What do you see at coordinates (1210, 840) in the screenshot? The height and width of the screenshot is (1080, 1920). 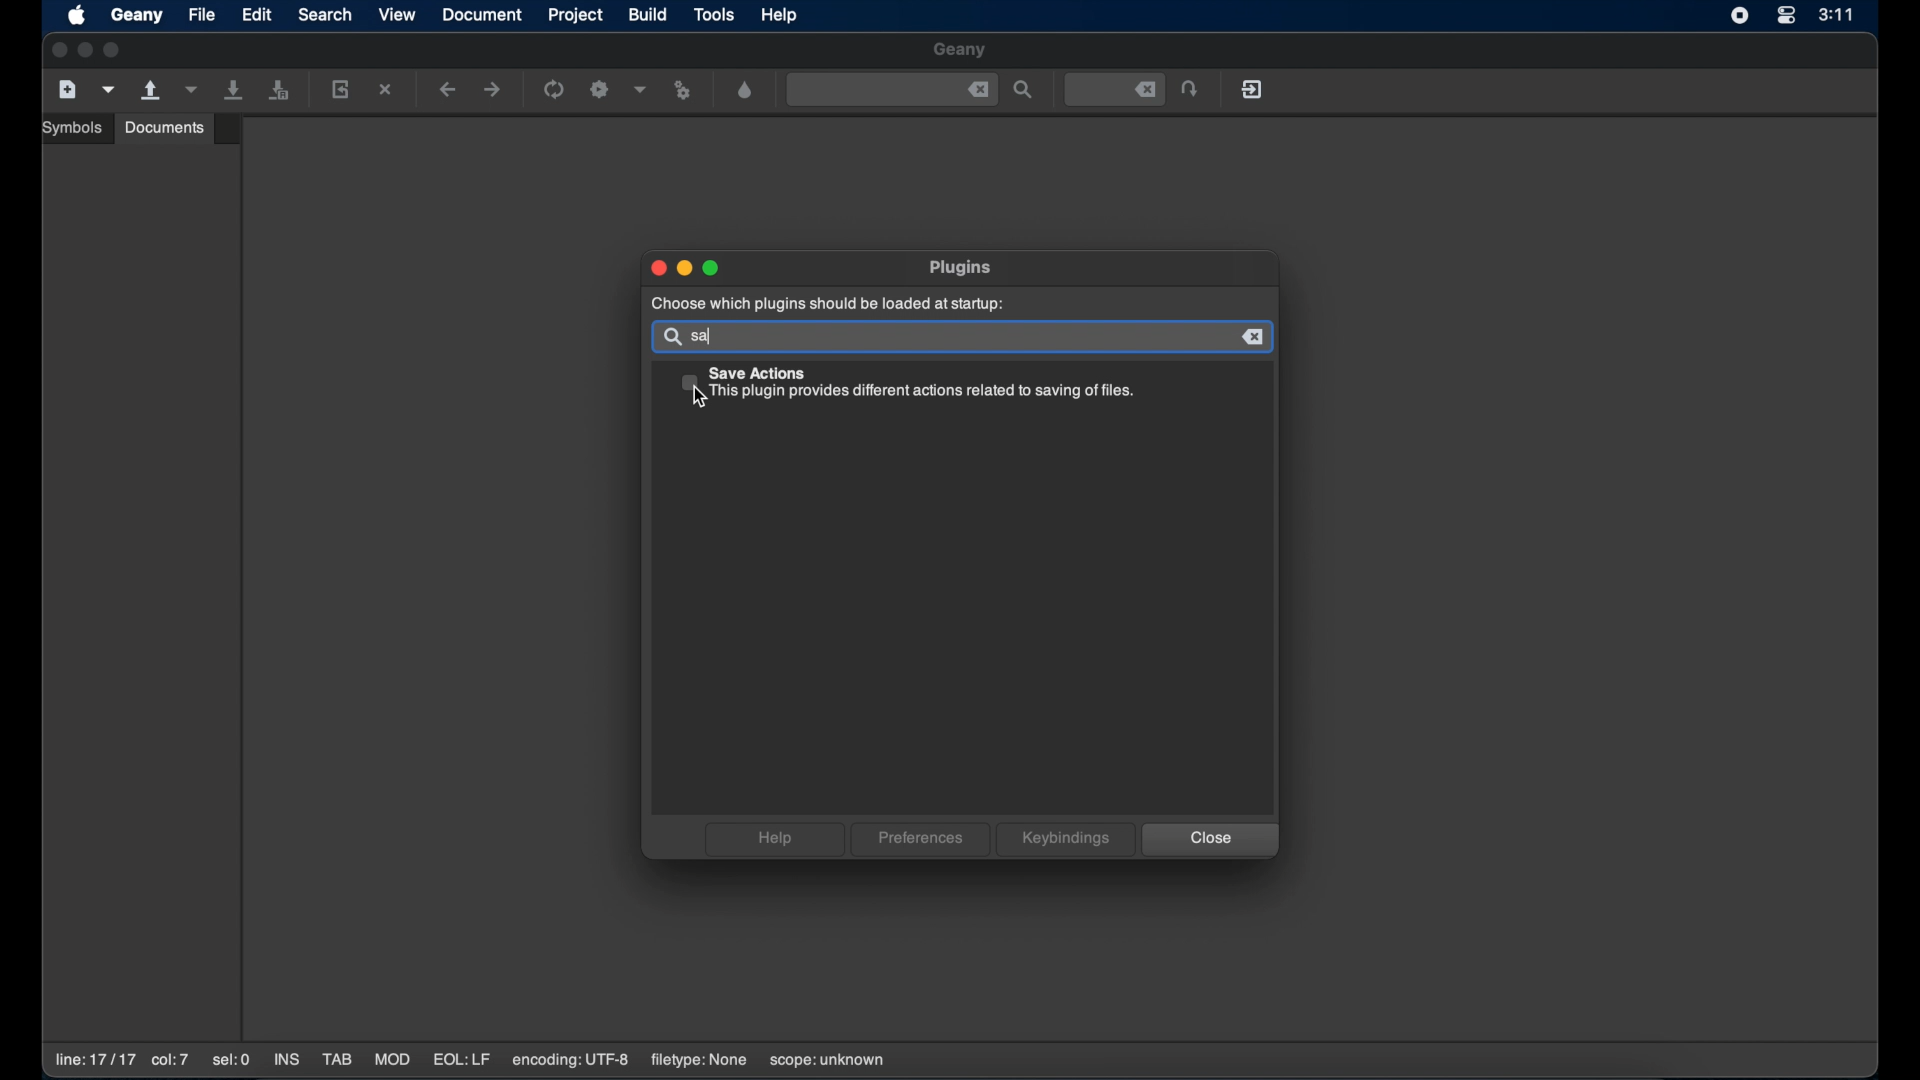 I see `close` at bounding box center [1210, 840].